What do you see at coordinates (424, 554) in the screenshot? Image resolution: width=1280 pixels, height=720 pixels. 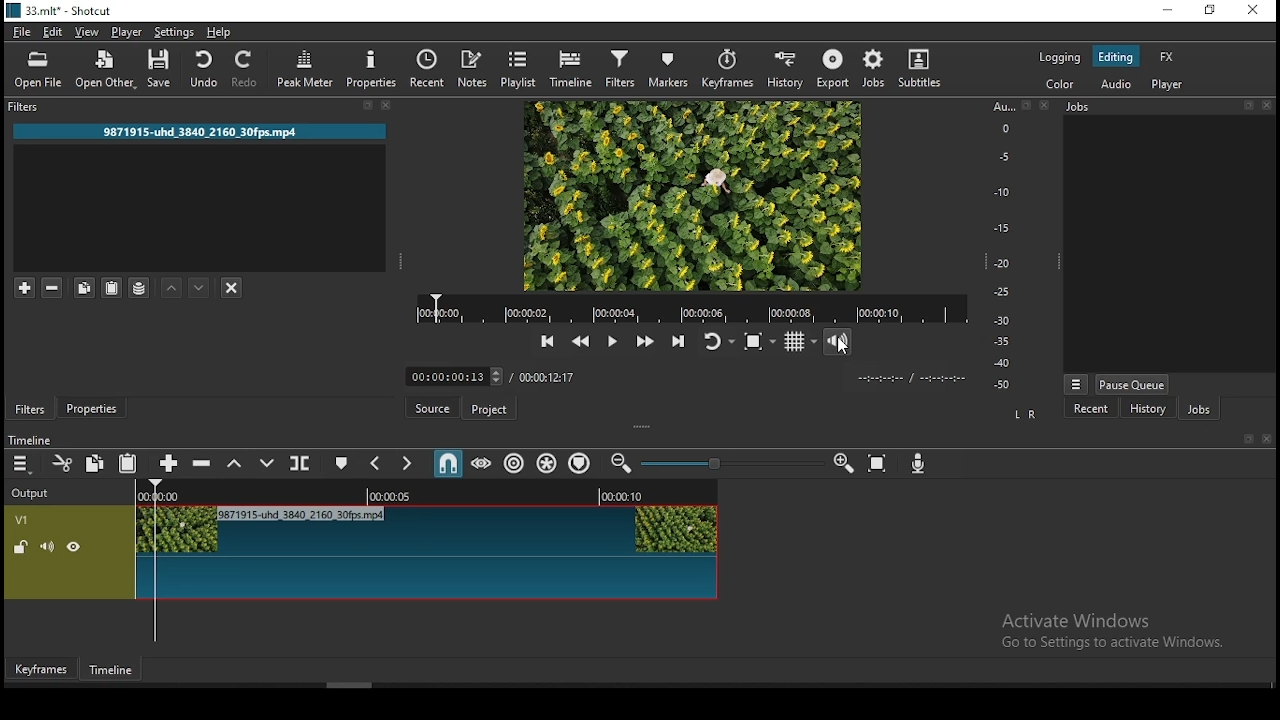 I see `video track` at bounding box center [424, 554].